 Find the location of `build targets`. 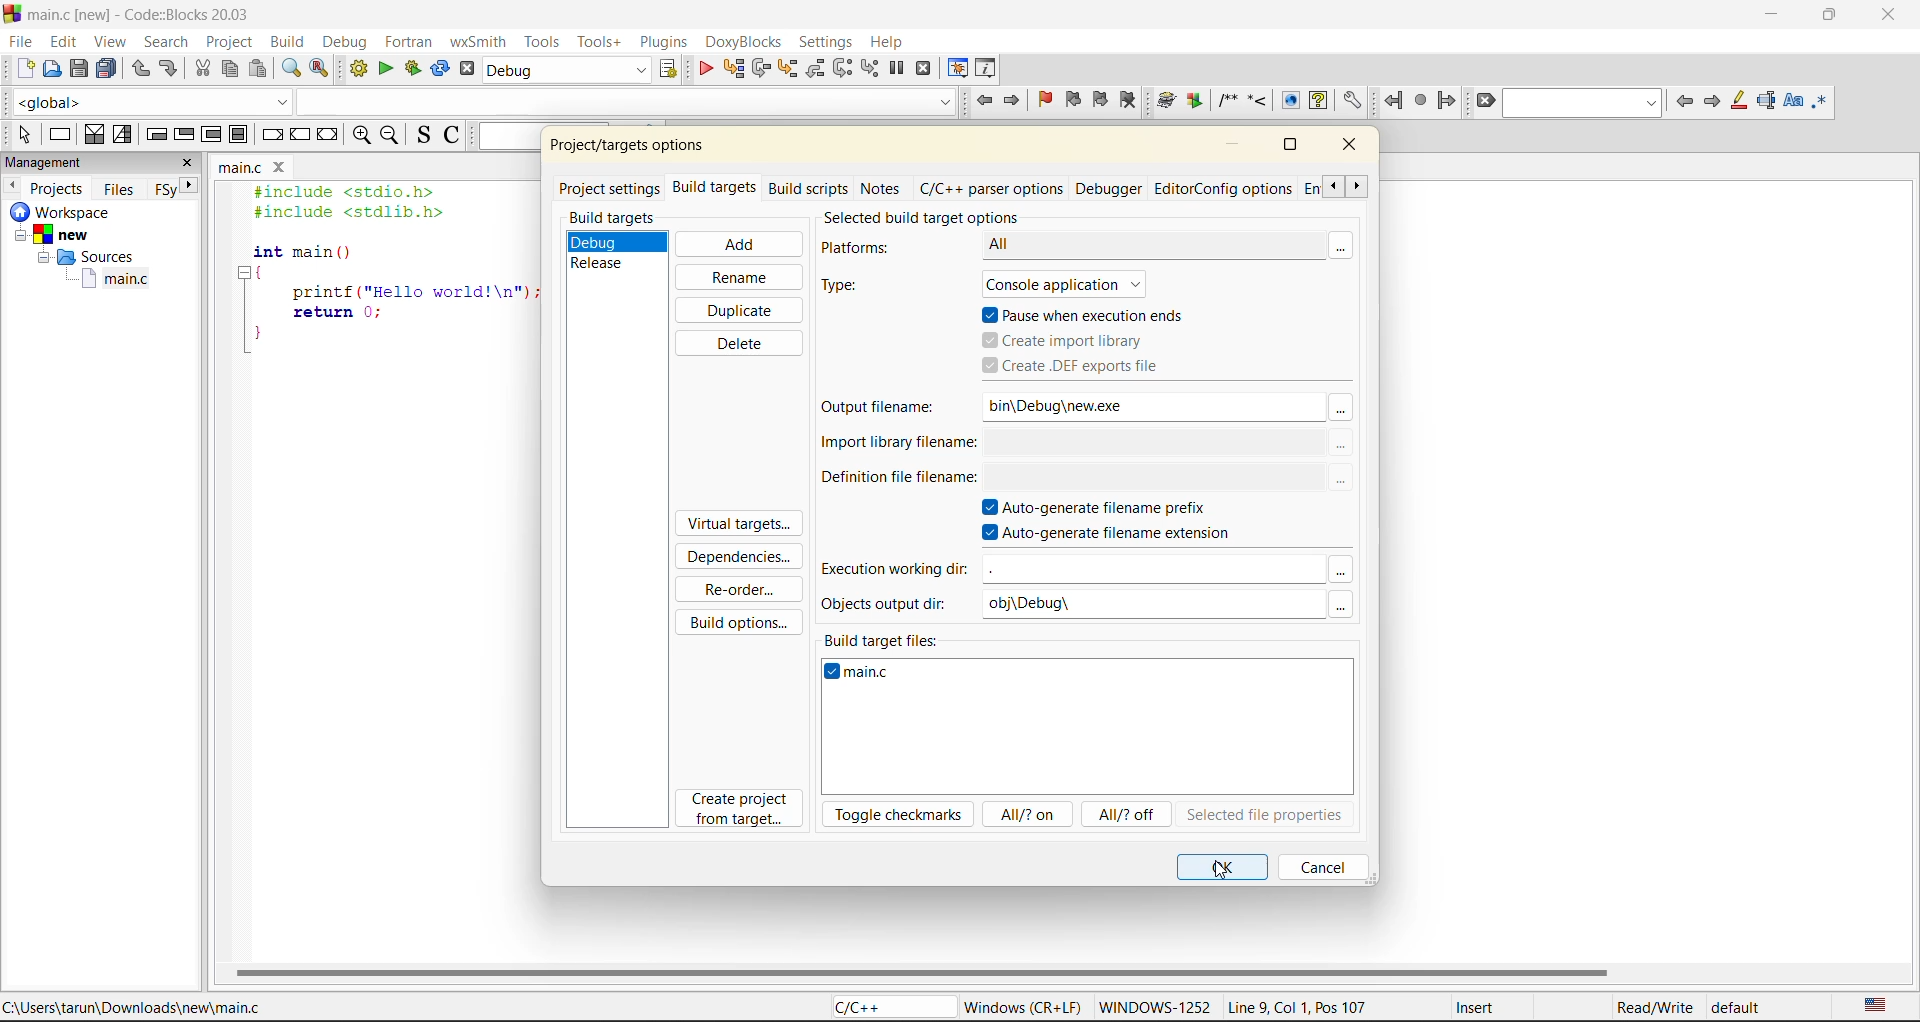

build targets is located at coordinates (717, 191).